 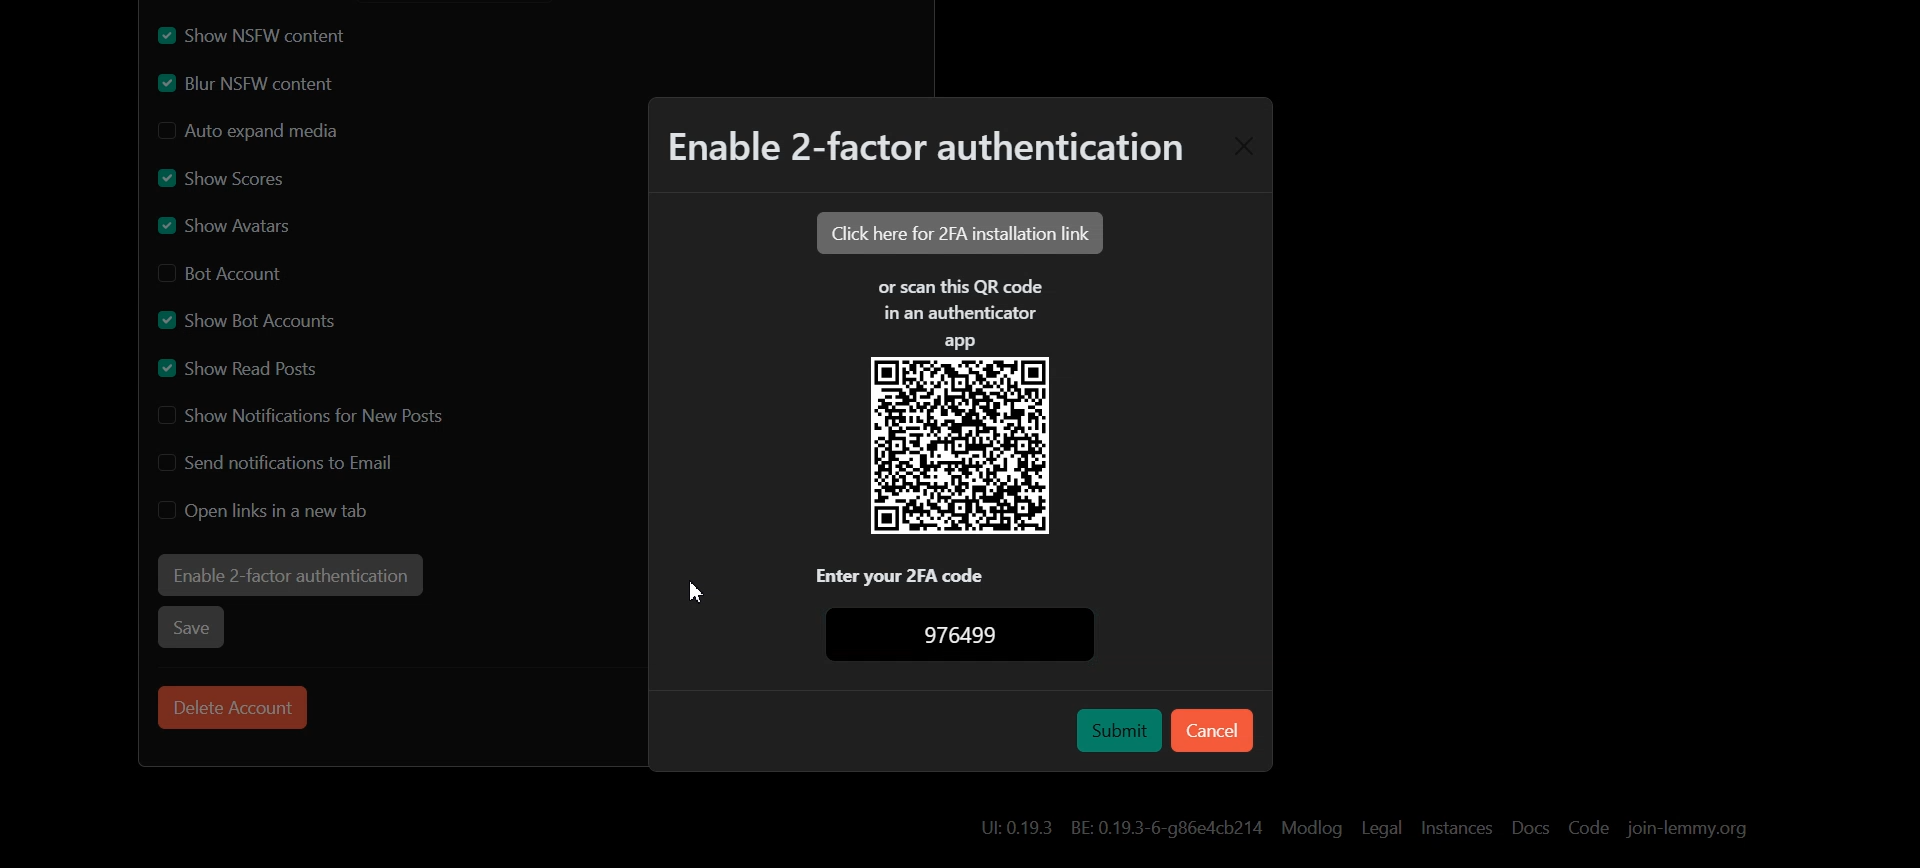 I want to click on Legal, so click(x=1382, y=828).